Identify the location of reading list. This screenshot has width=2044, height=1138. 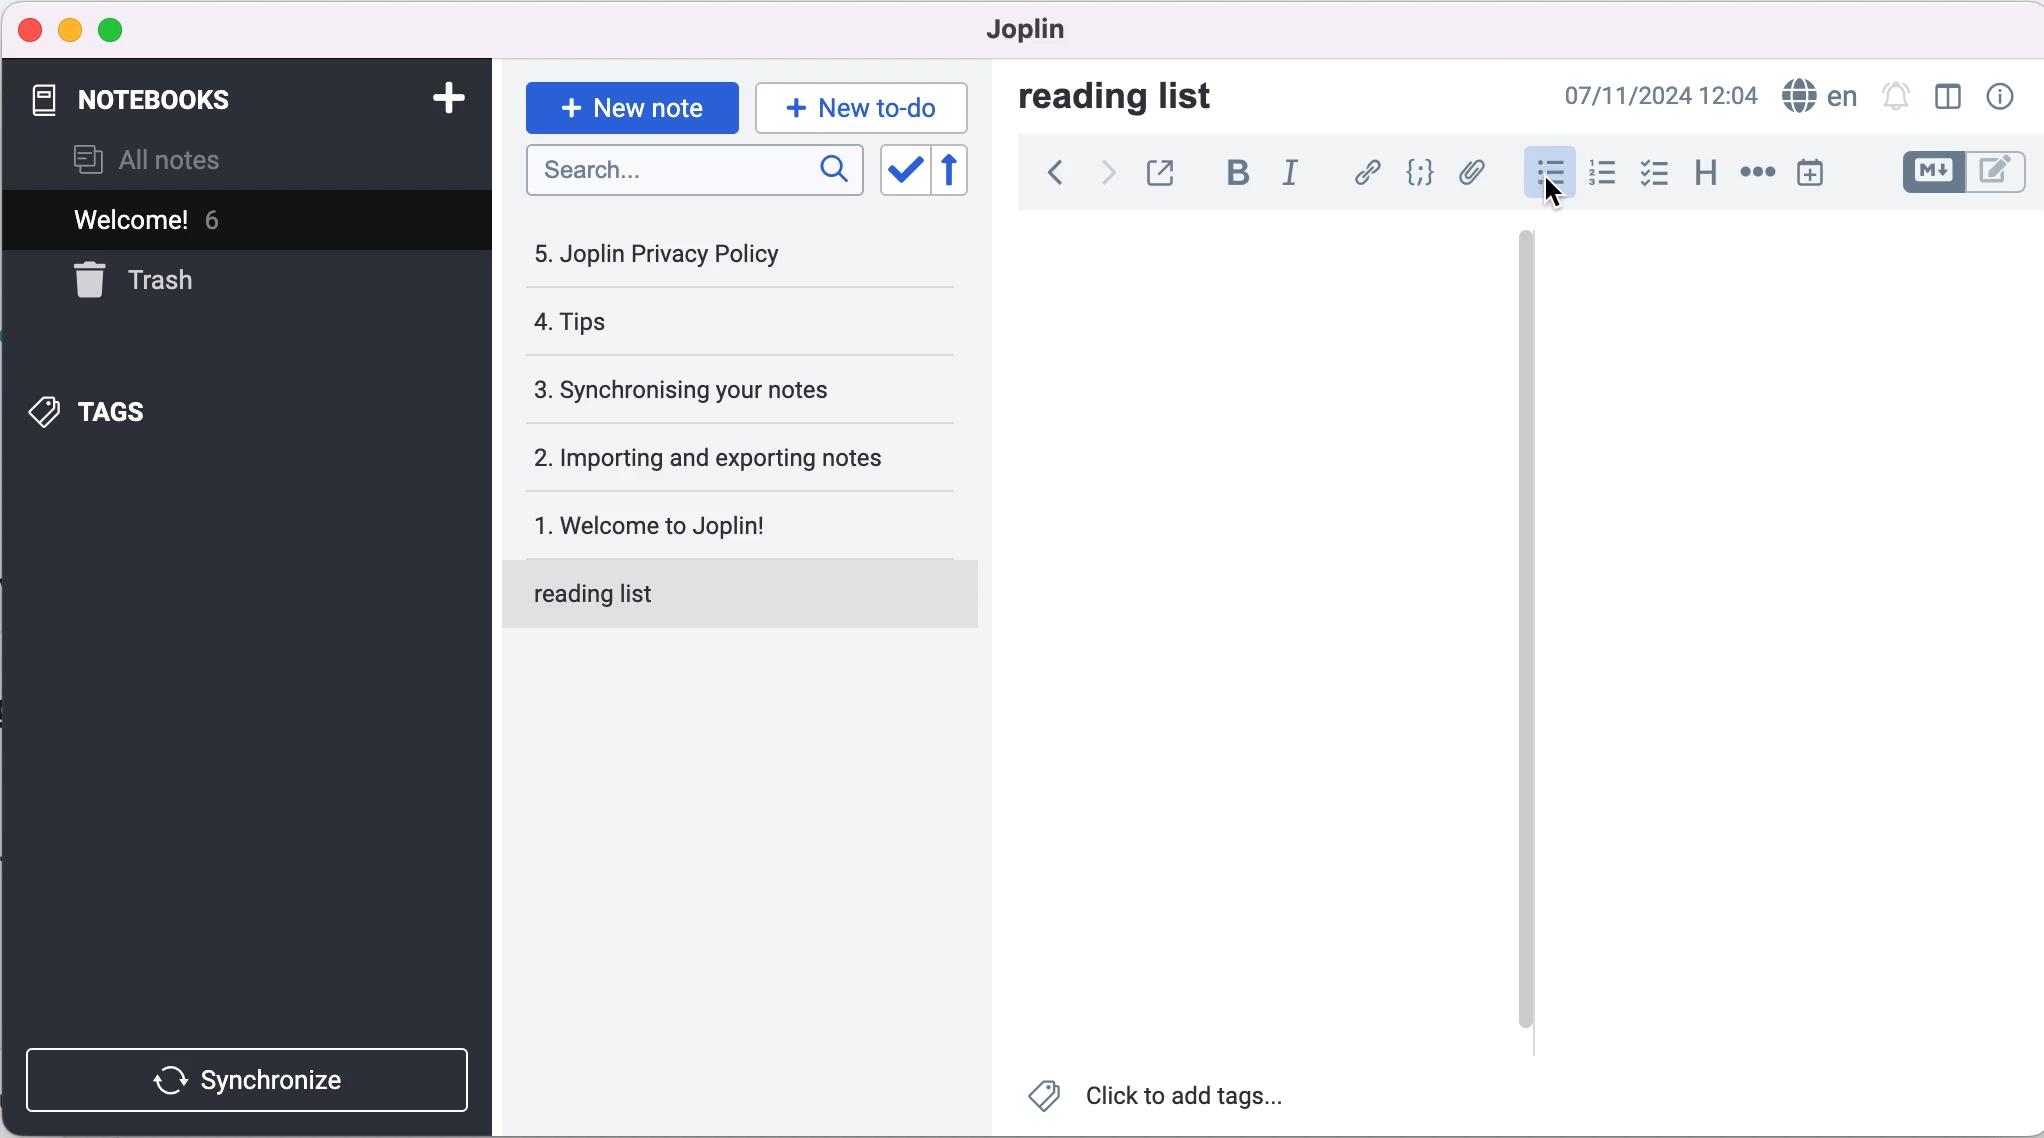
(1140, 98).